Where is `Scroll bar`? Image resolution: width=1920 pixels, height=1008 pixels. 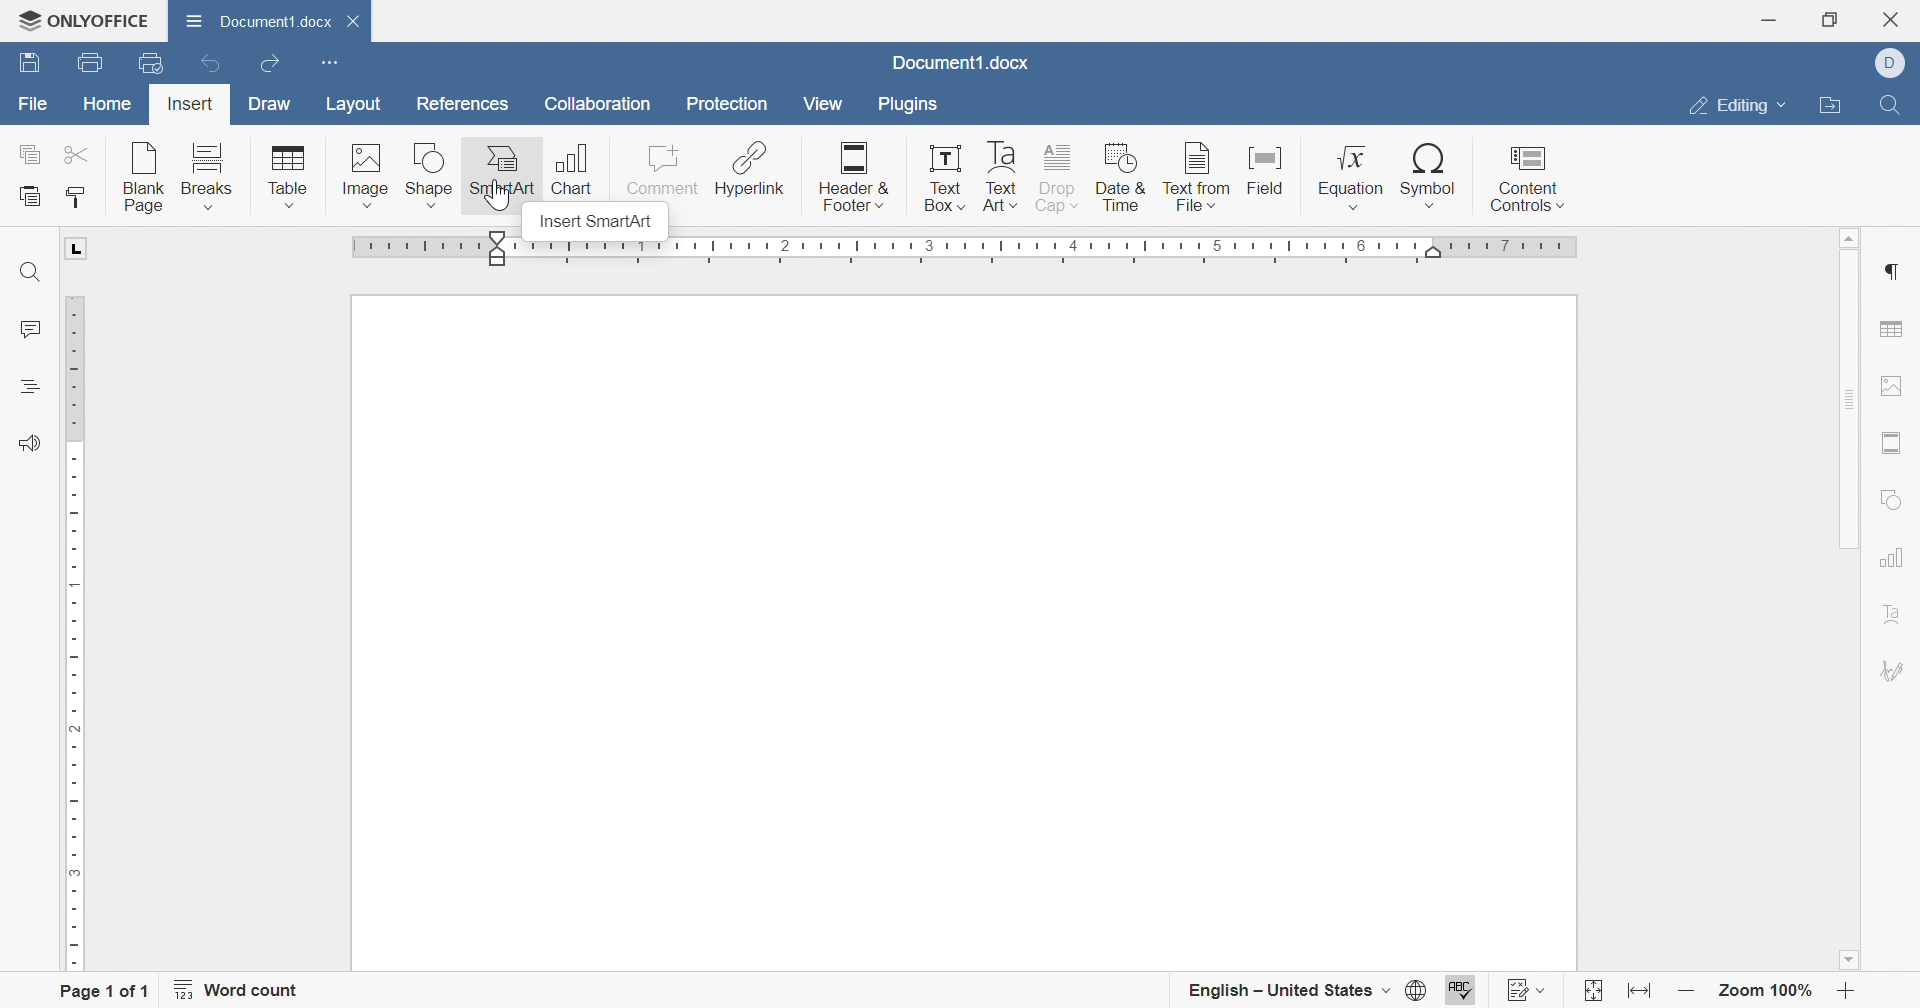
Scroll bar is located at coordinates (1856, 562).